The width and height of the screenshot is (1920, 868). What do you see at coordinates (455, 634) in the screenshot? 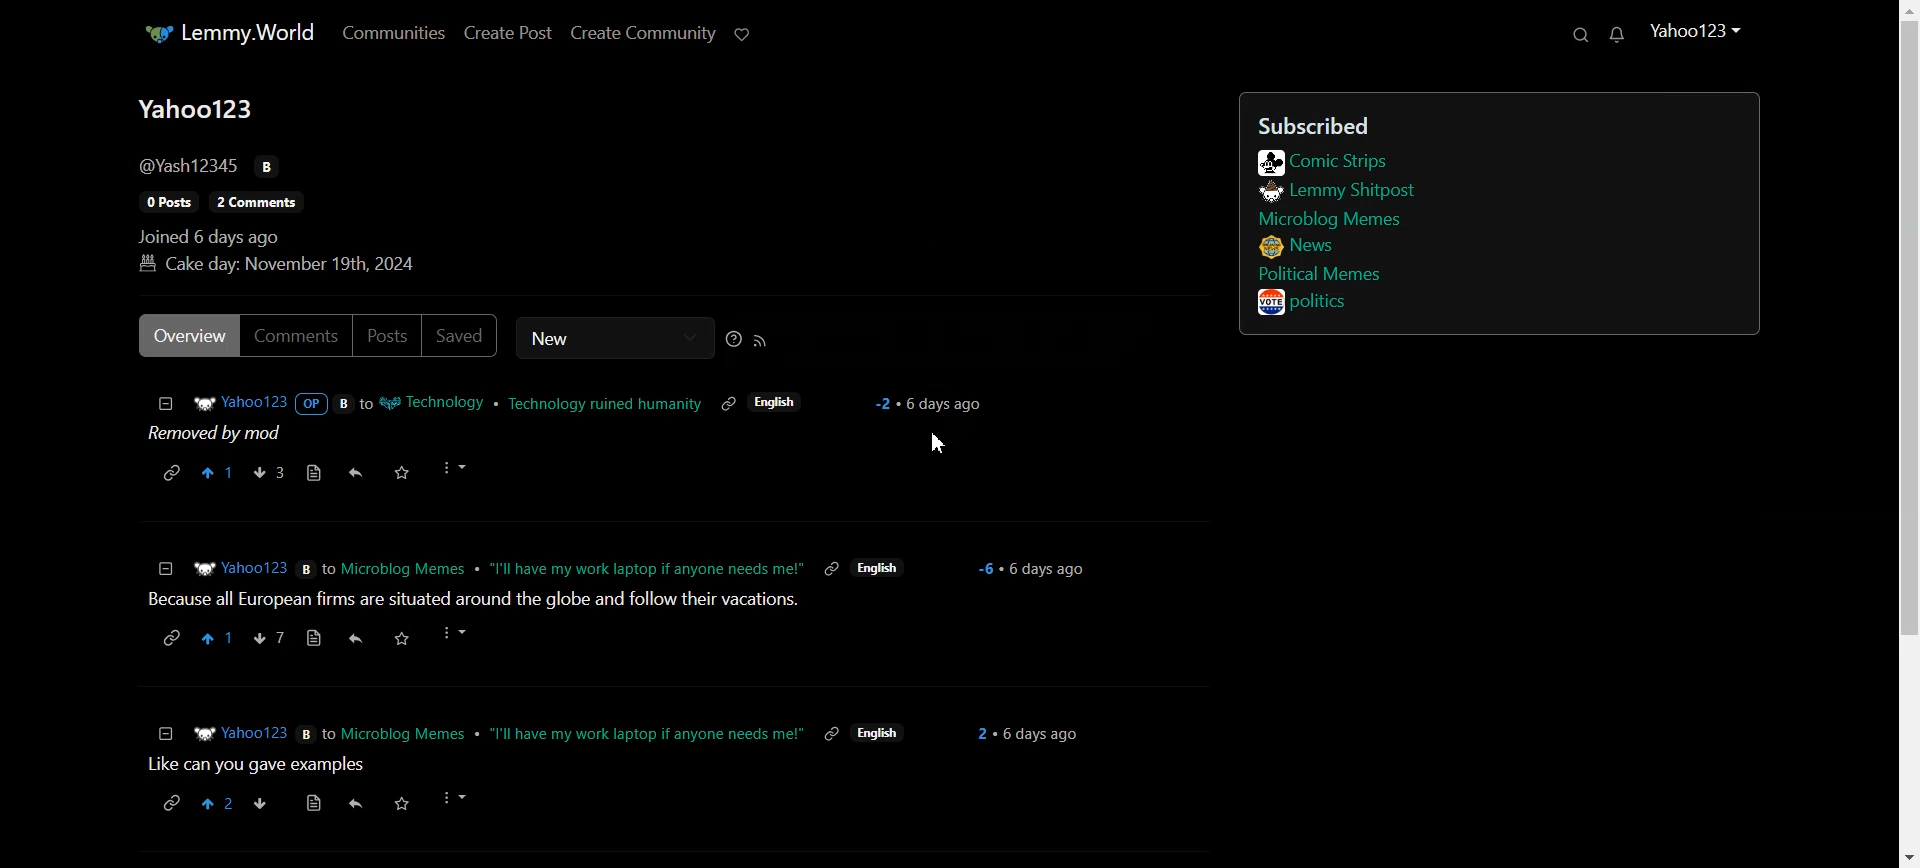
I see `` at bounding box center [455, 634].